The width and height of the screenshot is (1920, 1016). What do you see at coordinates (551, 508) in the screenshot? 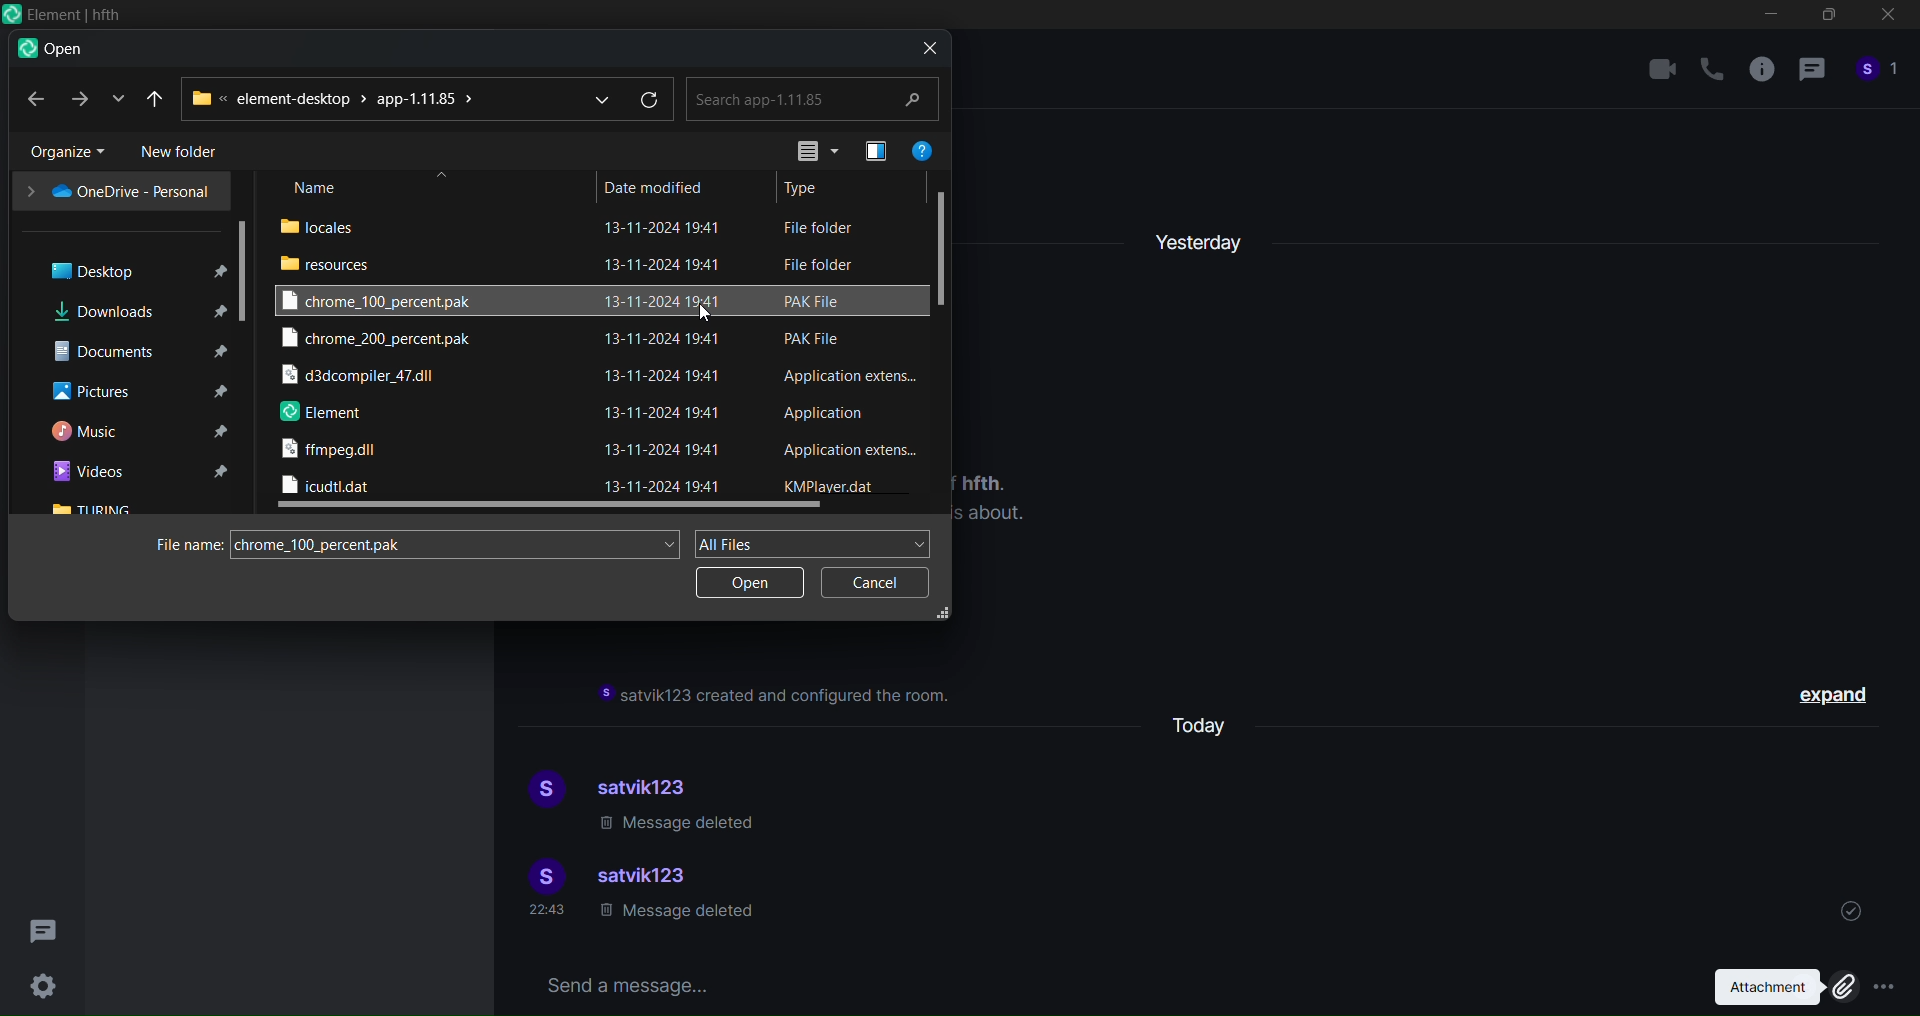
I see `horizontal scroll bar` at bounding box center [551, 508].